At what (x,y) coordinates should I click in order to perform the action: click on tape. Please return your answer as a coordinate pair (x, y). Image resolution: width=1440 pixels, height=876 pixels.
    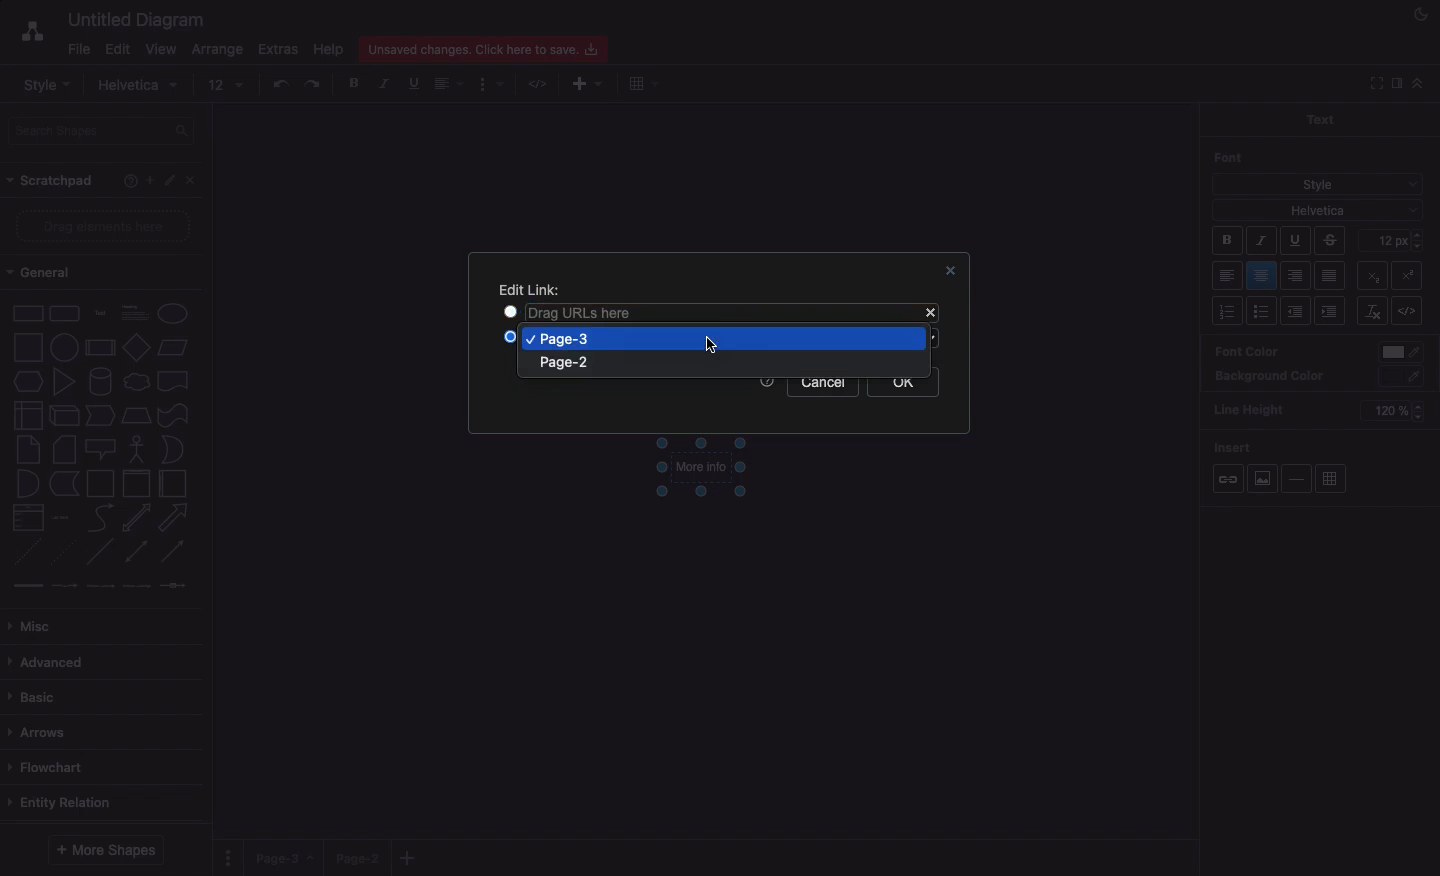
    Looking at the image, I should click on (173, 415).